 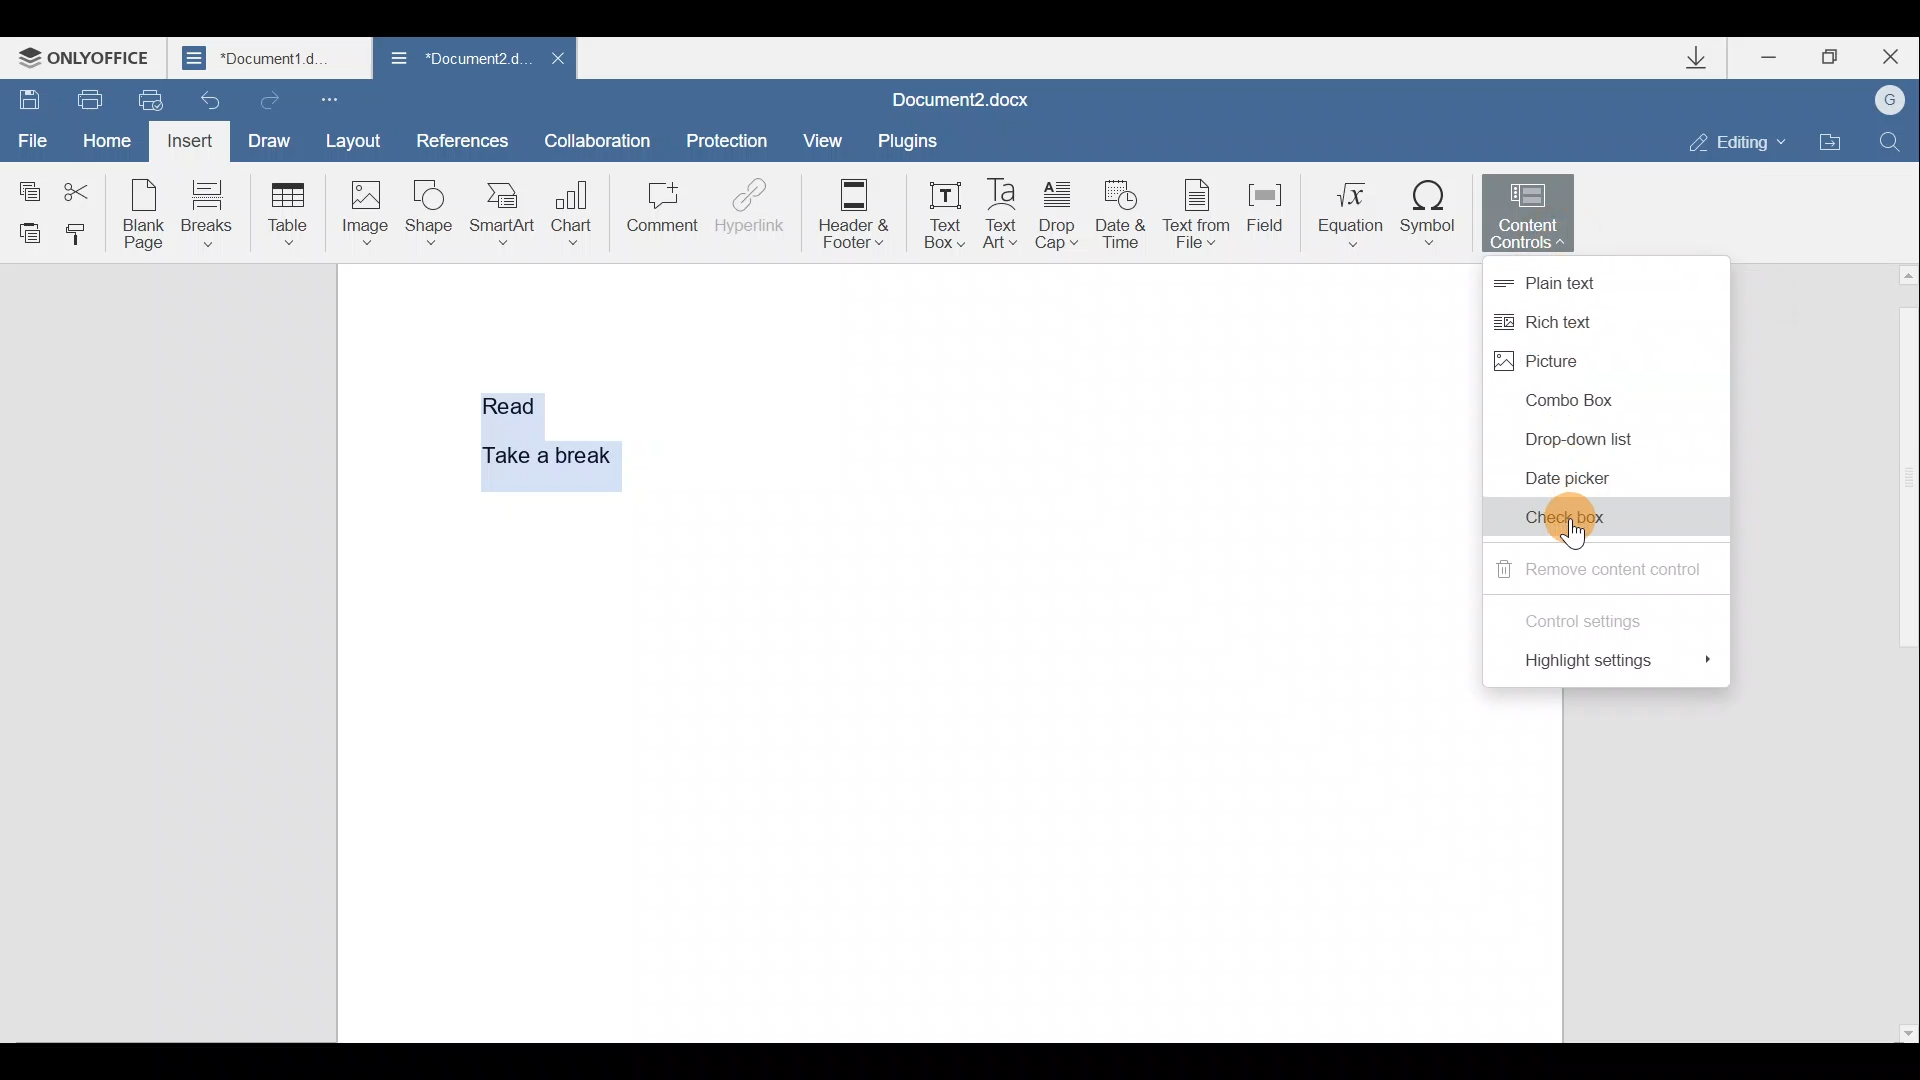 I want to click on  Blank page, so click(x=144, y=214).